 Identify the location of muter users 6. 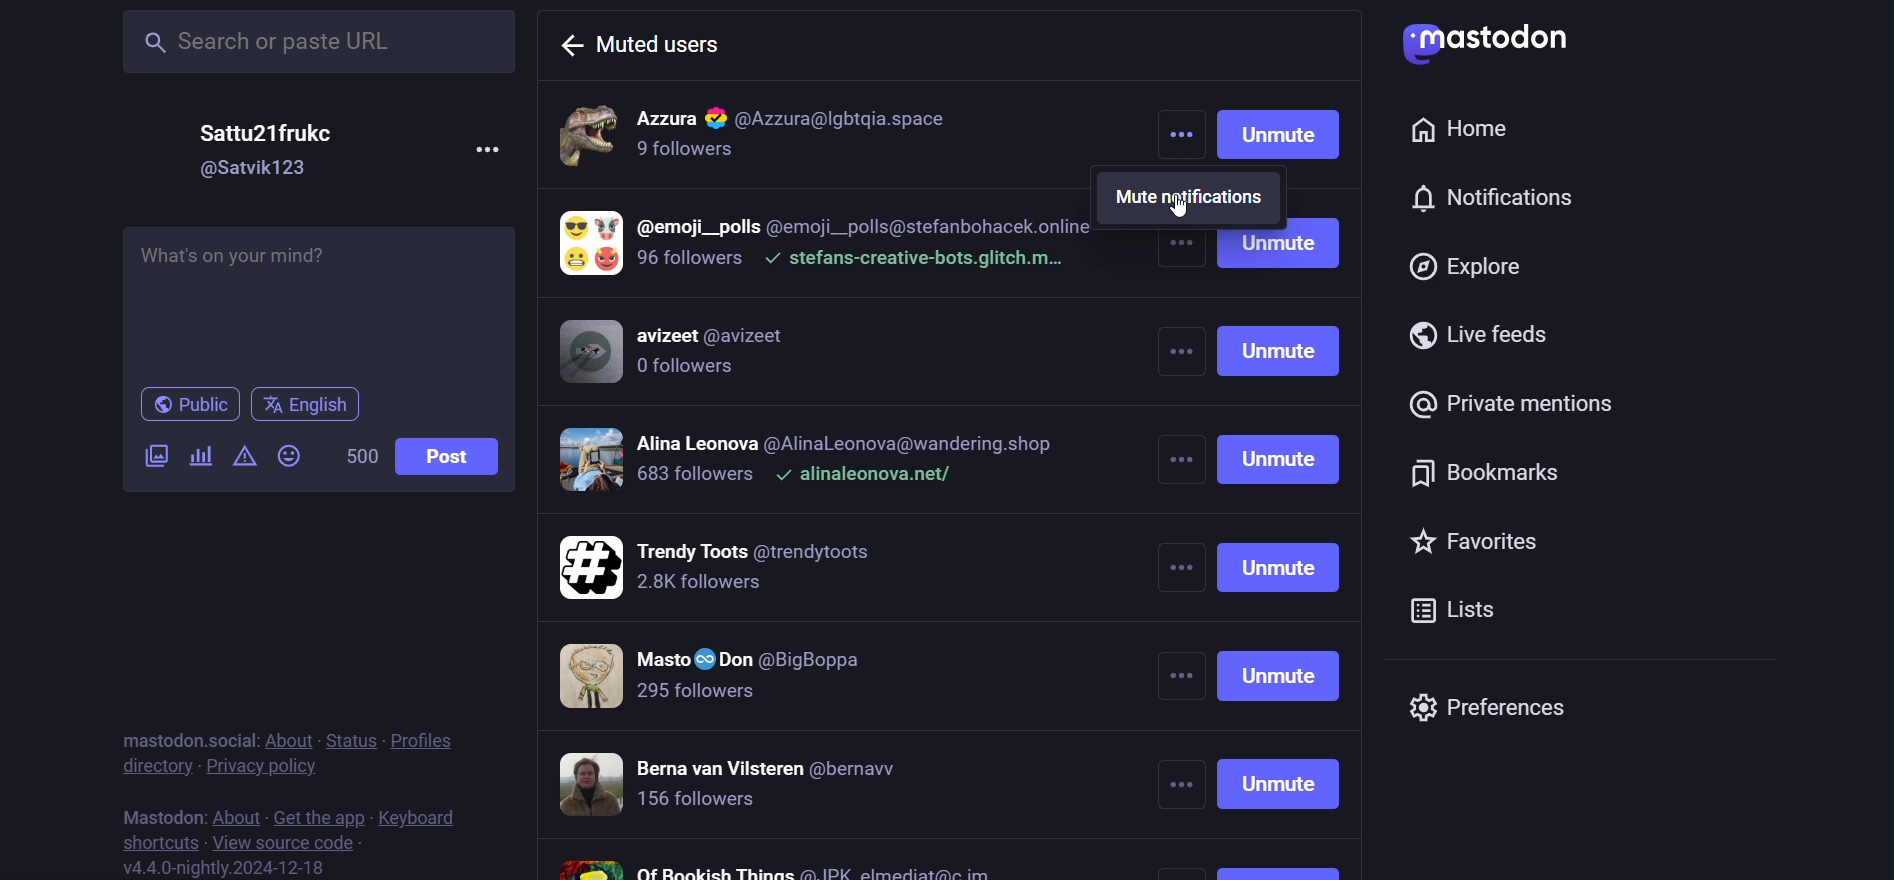
(732, 676).